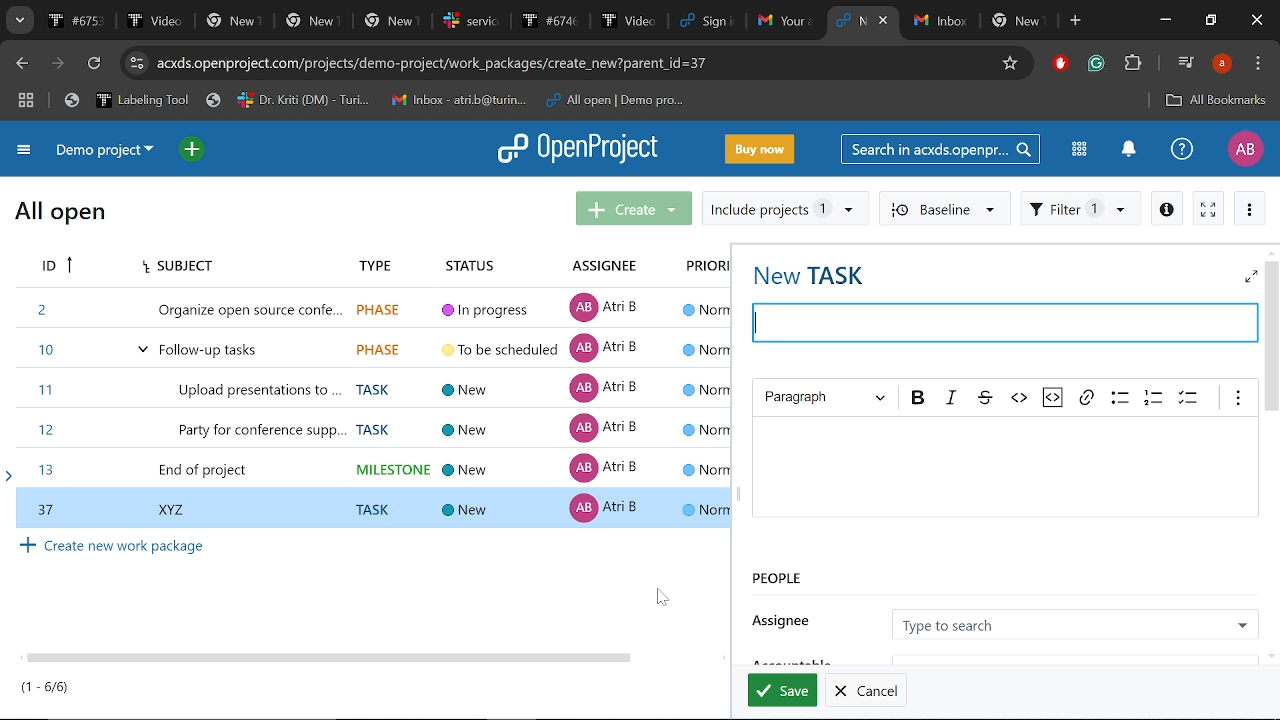 The image size is (1280, 720). I want to click on Space for writing task details, so click(1005, 469).